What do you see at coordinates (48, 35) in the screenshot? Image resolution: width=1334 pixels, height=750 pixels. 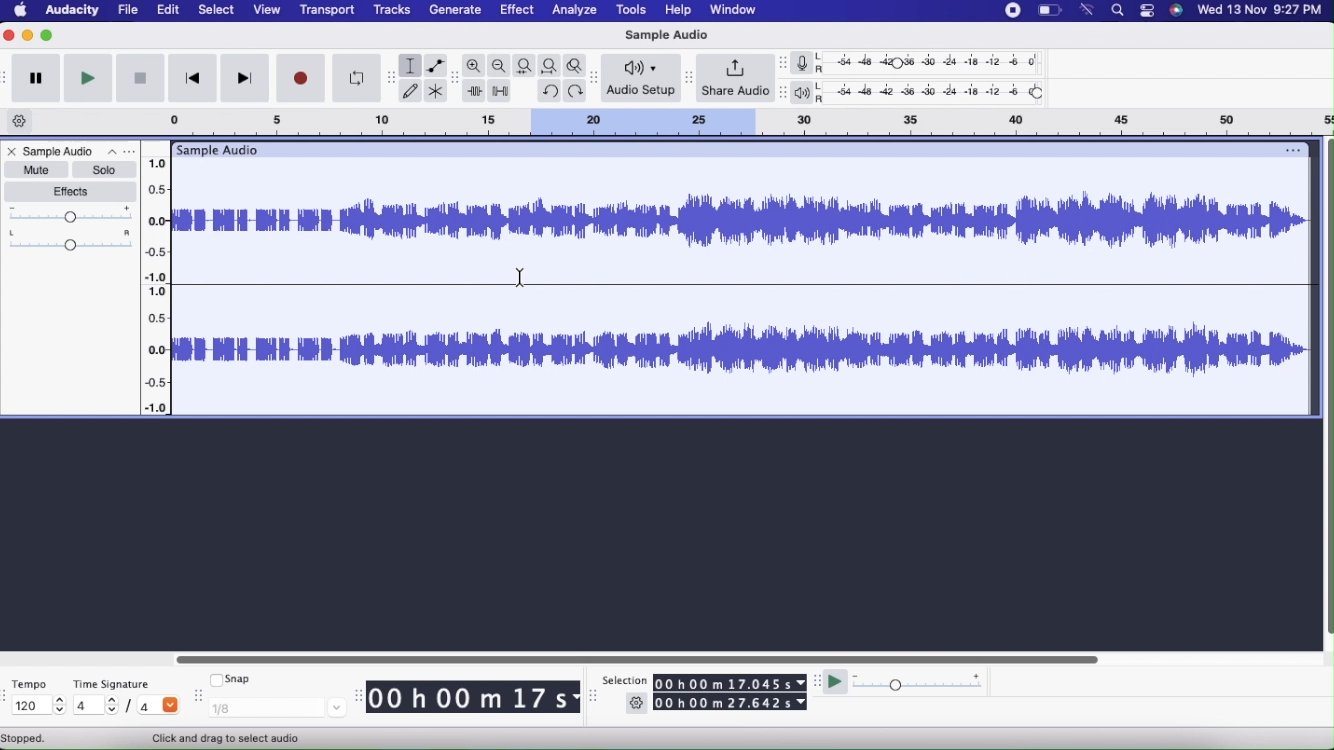 I see `Maximize` at bounding box center [48, 35].